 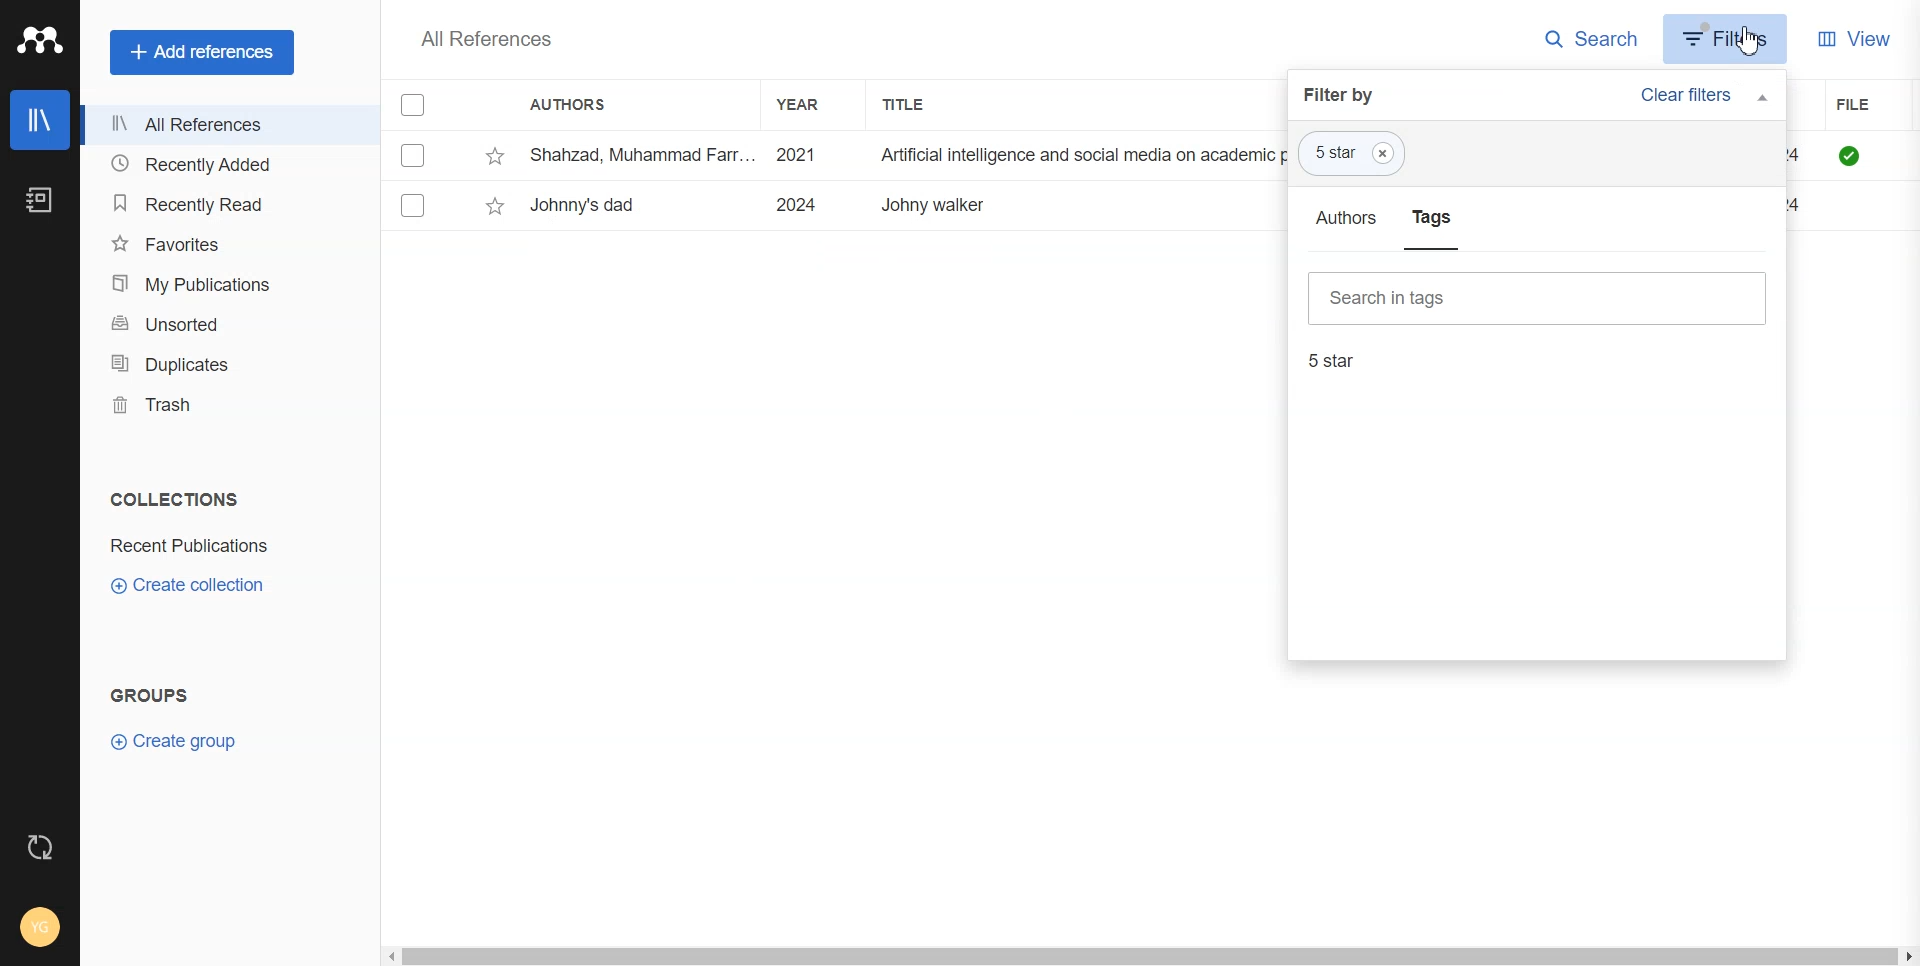 What do you see at coordinates (921, 104) in the screenshot?
I see `Title` at bounding box center [921, 104].